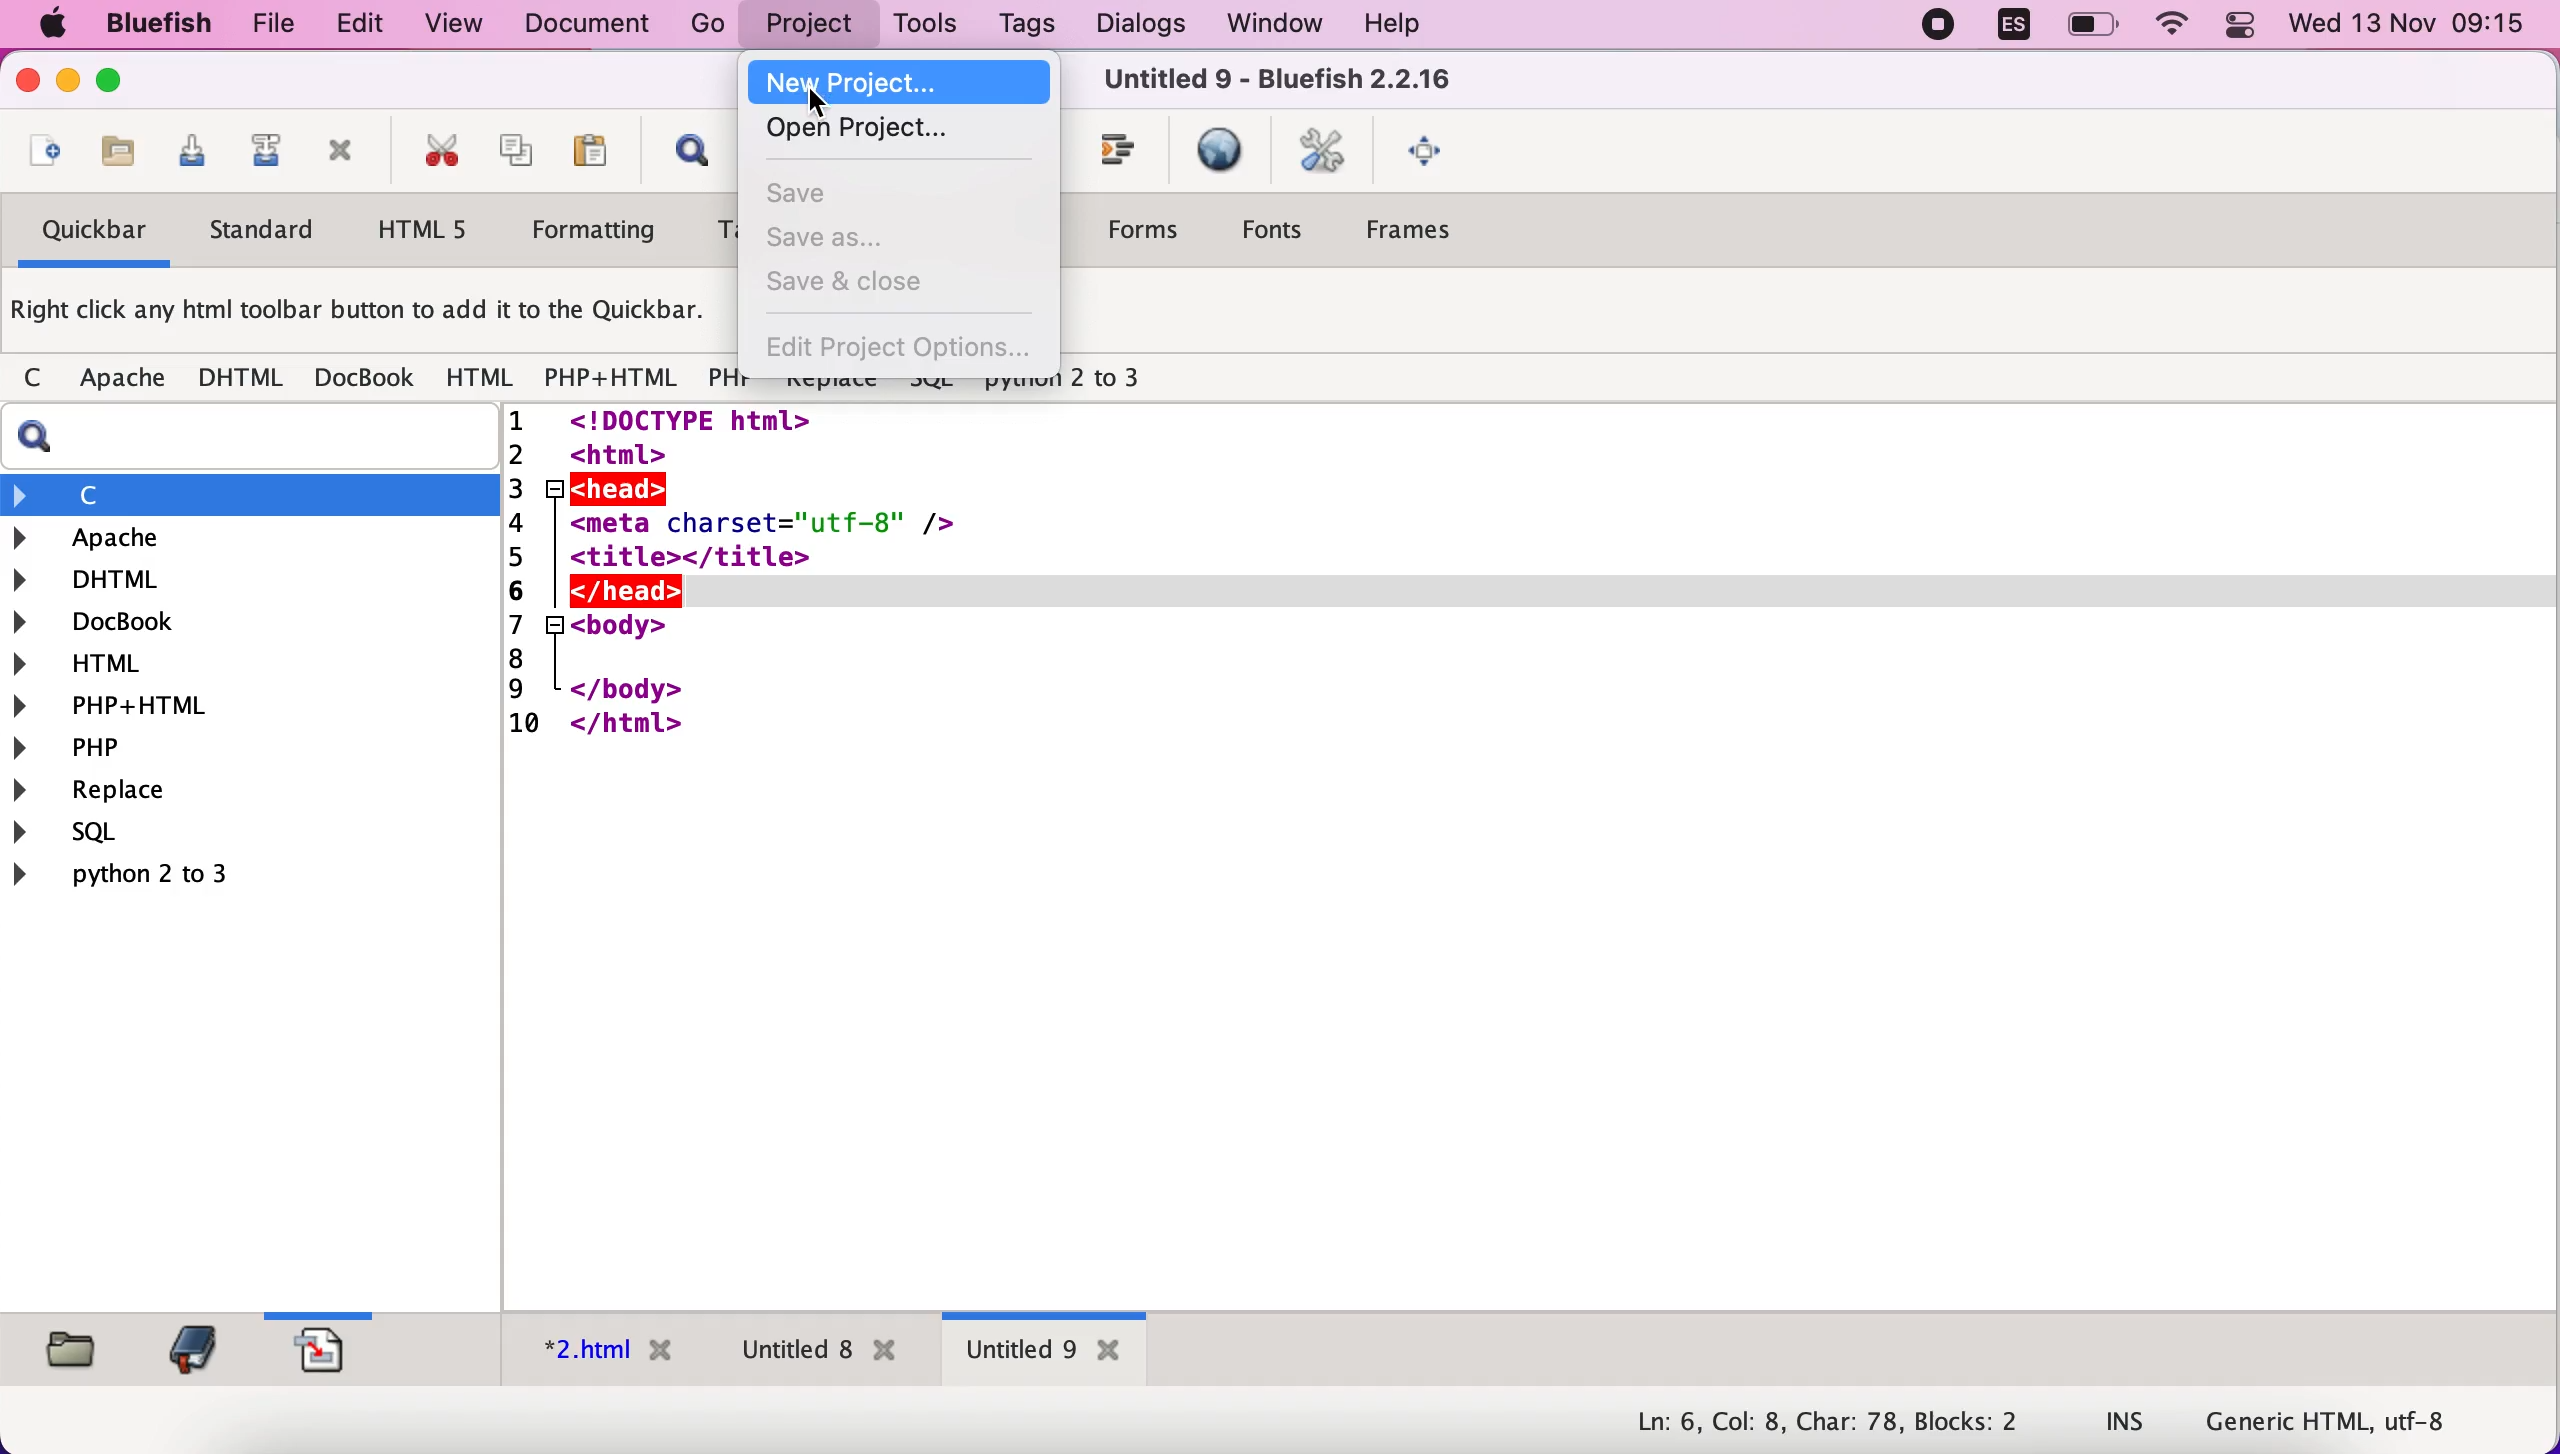  I want to click on edit, so click(350, 24).